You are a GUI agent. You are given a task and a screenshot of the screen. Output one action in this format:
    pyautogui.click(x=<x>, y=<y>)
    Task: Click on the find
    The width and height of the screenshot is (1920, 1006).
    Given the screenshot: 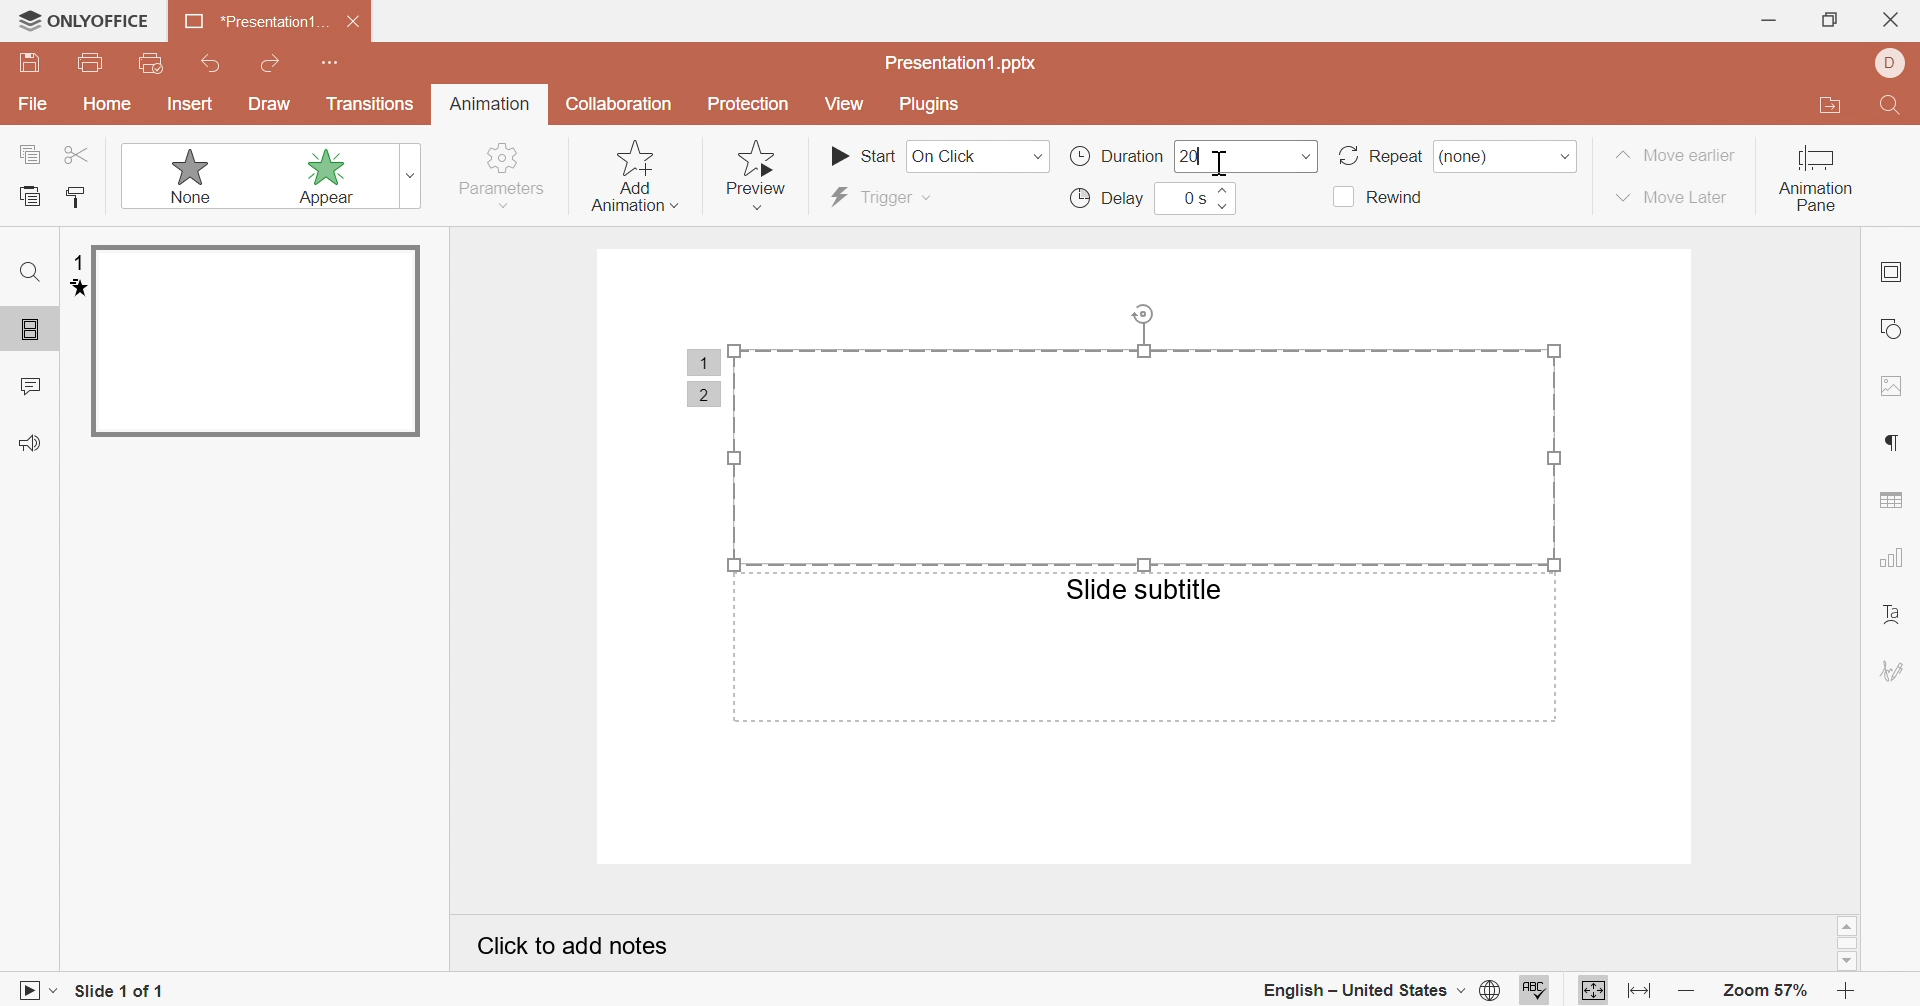 What is the action you would take?
    pyautogui.click(x=33, y=271)
    